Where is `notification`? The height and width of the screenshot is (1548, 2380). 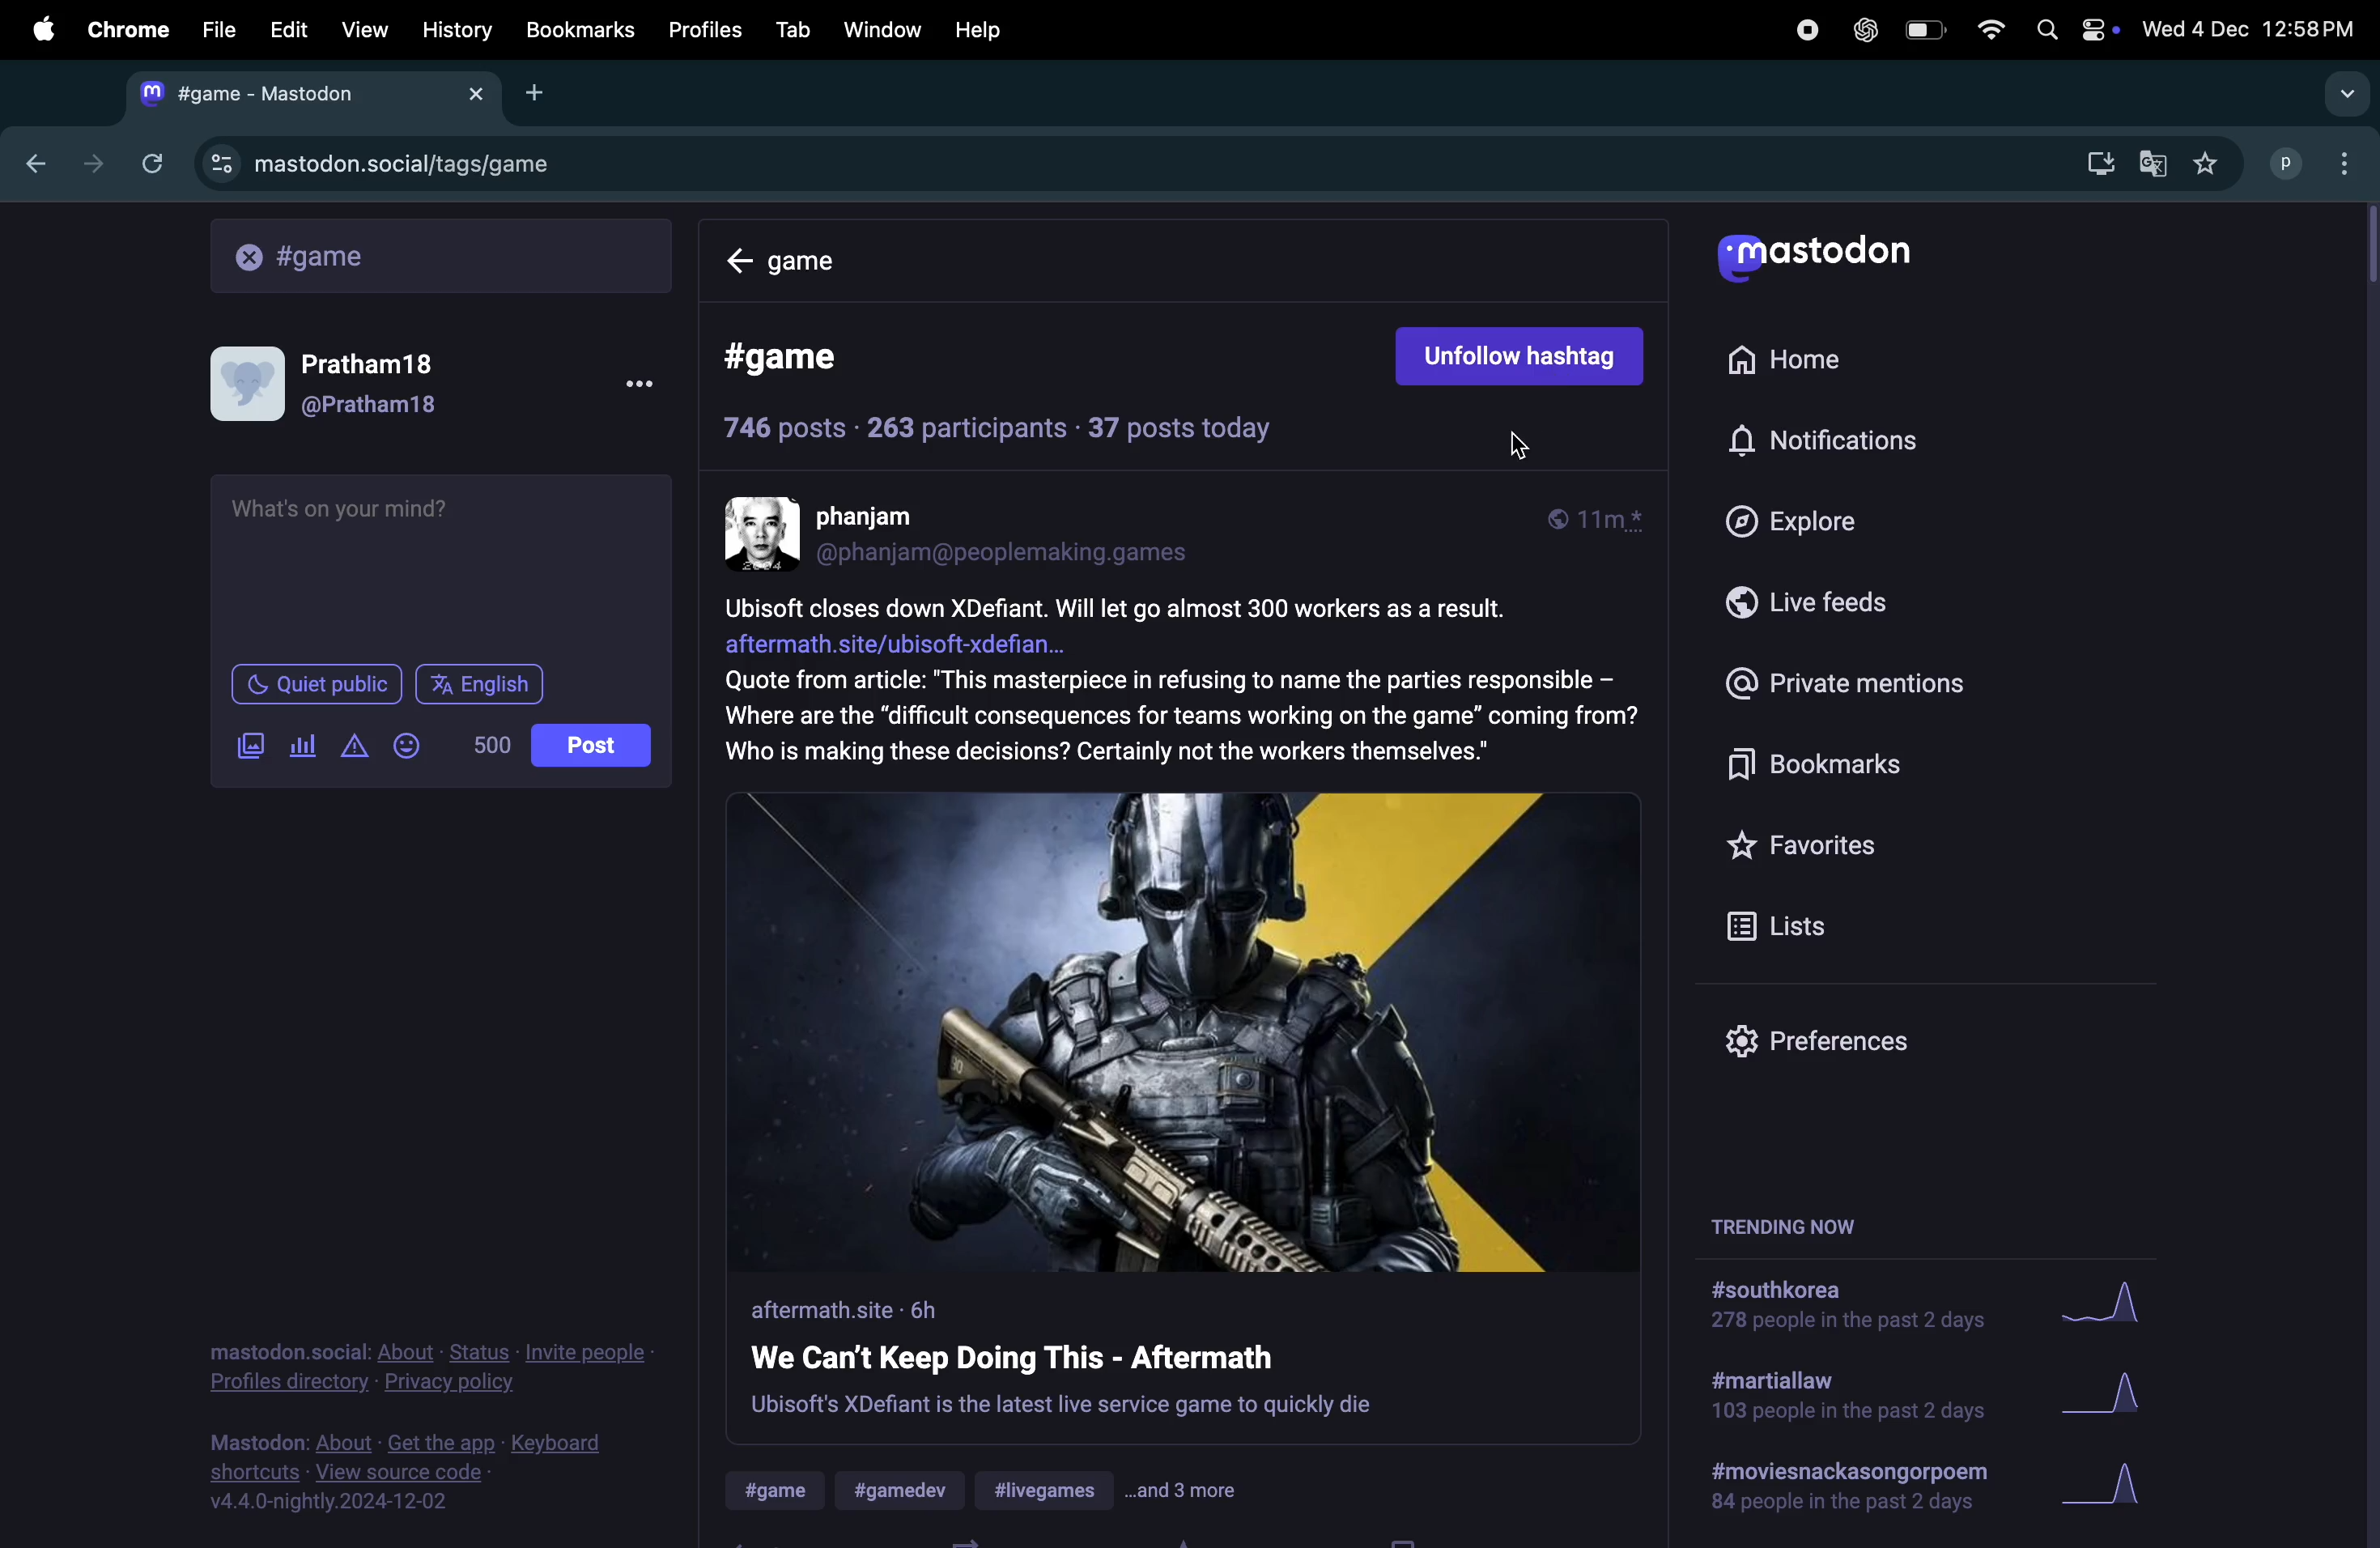 notification is located at coordinates (1827, 443).